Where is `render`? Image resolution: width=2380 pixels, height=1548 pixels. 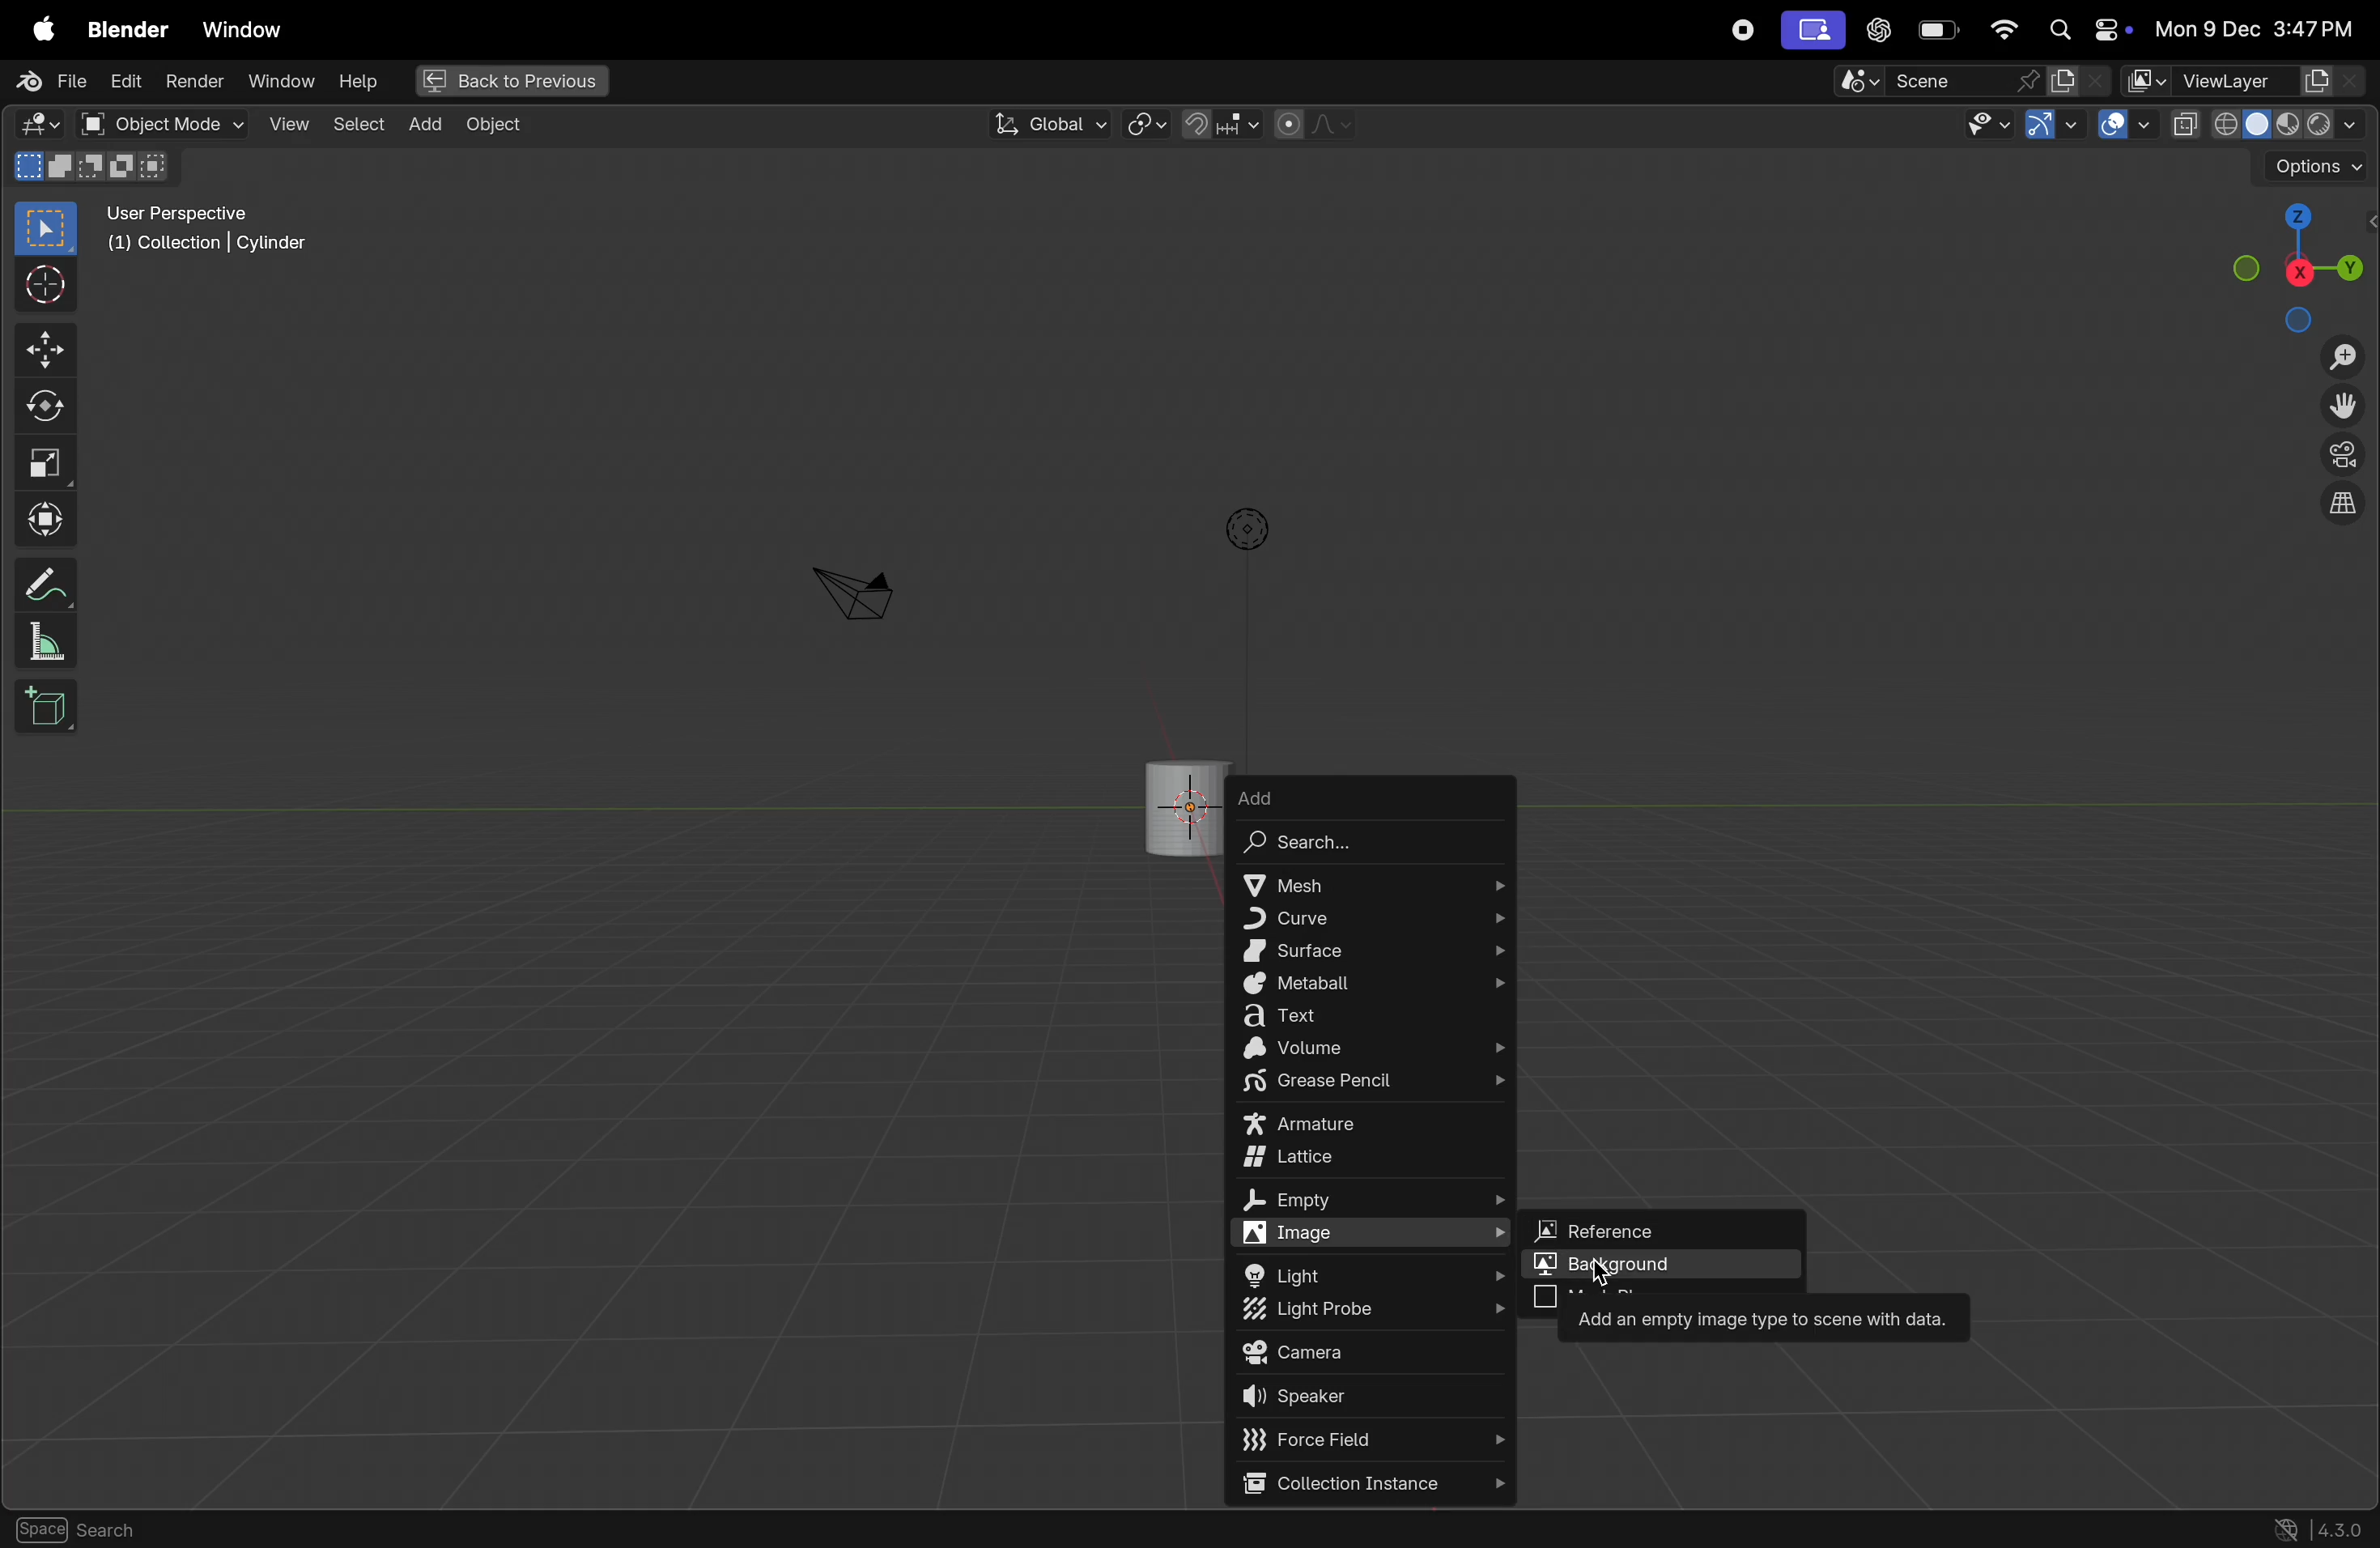
render is located at coordinates (195, 83).